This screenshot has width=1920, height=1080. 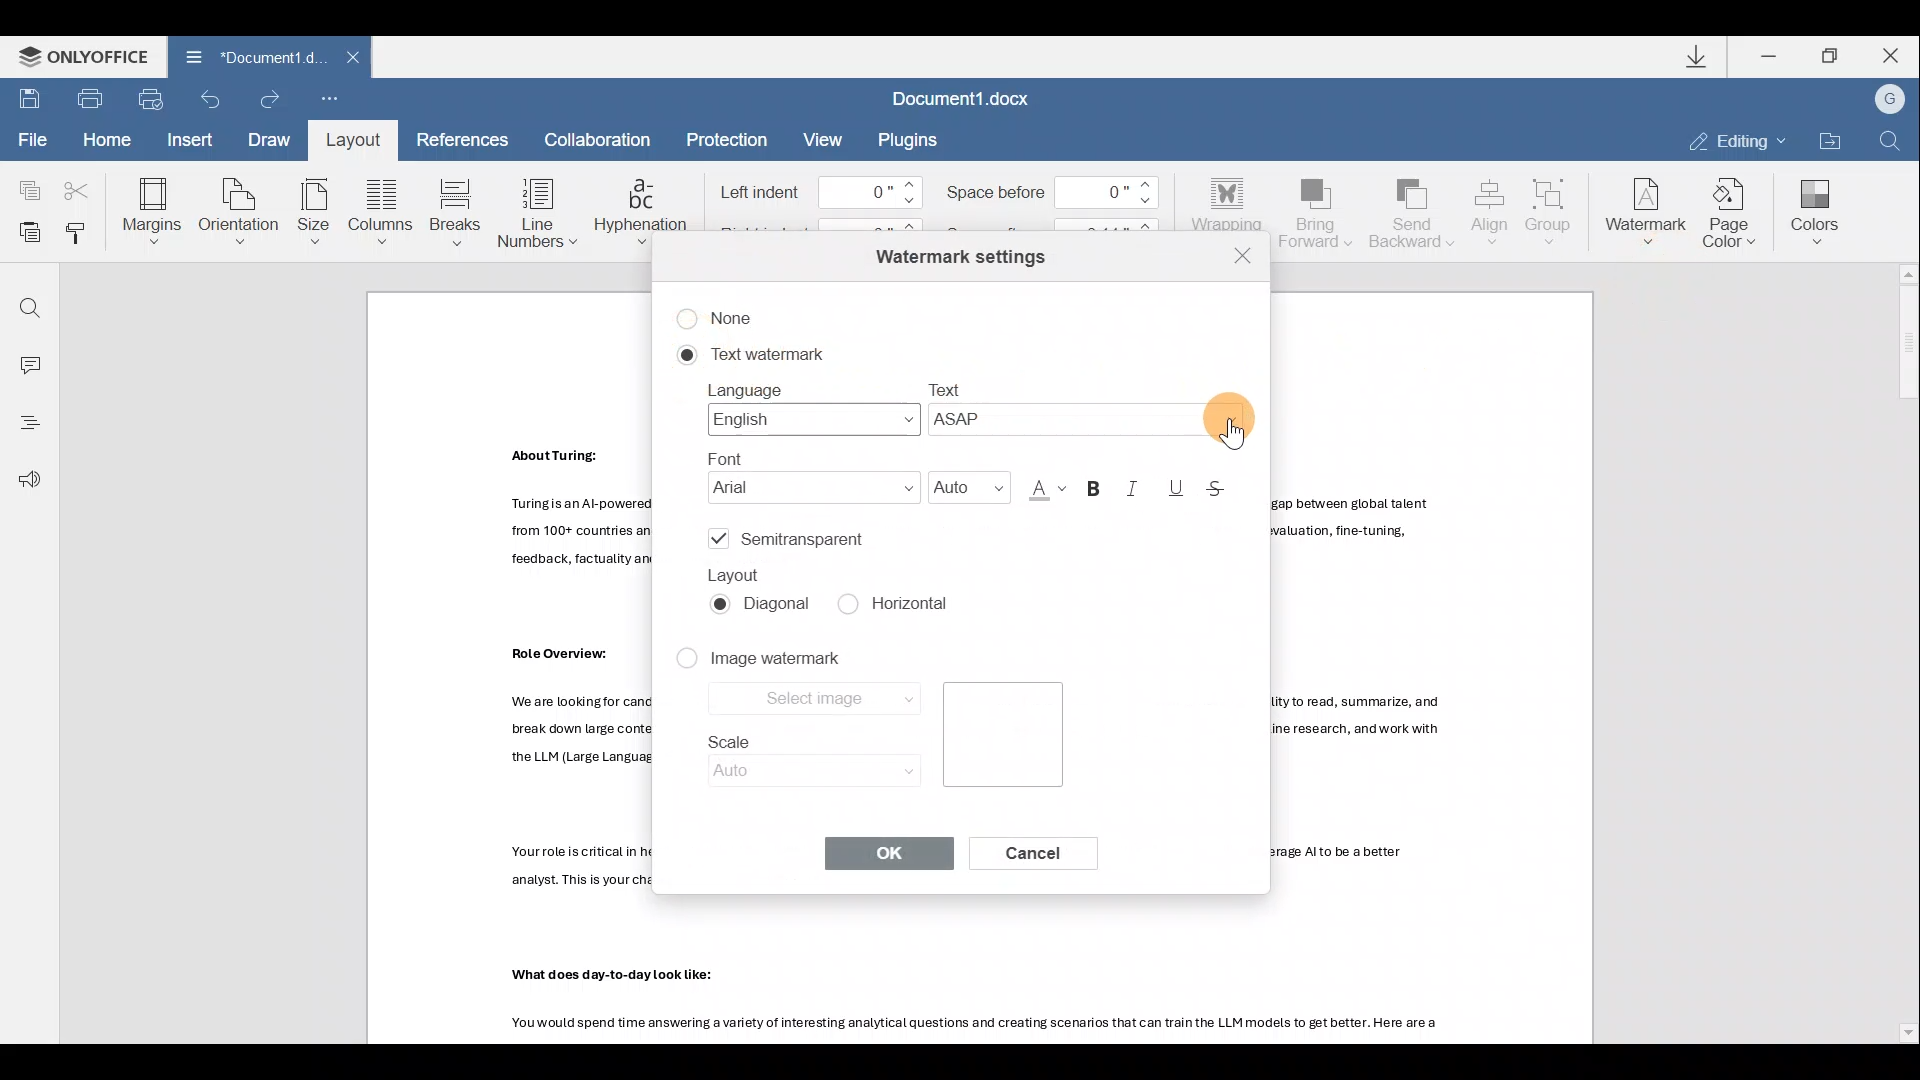 What do you see at coordinates (794, 542) in the screenshot?
I see `Semitransparent` at bounding box center [794, 542].